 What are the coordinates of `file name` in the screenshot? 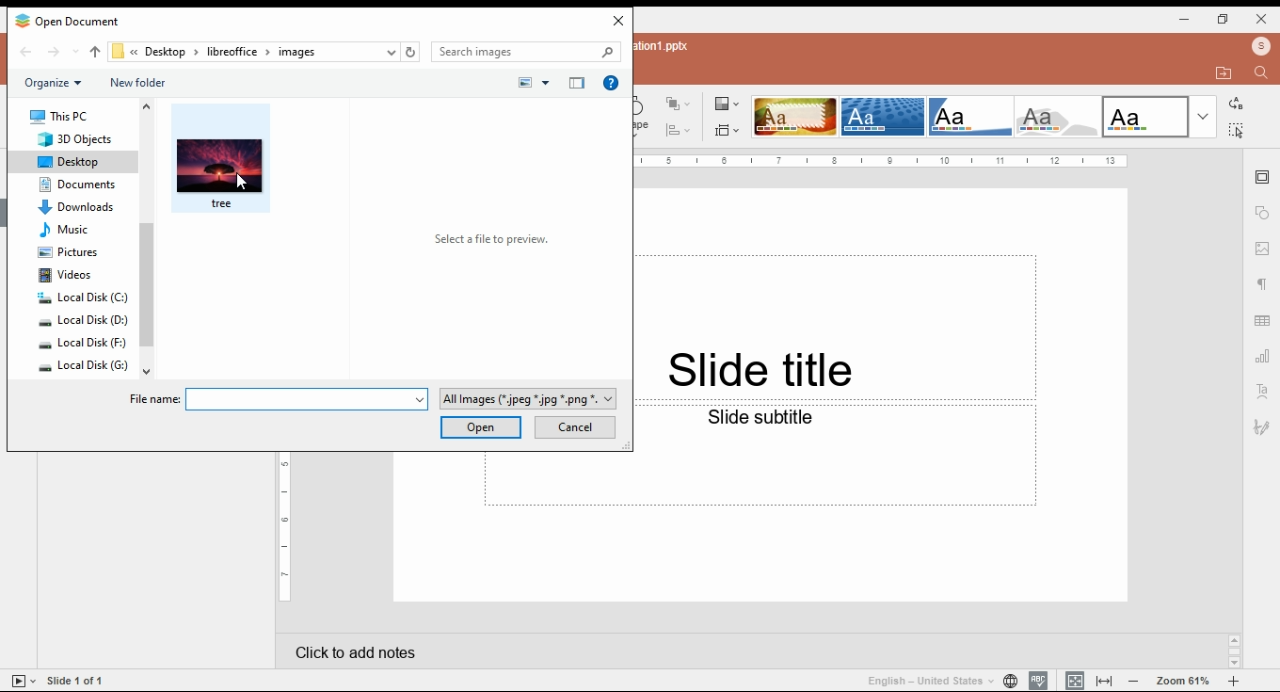 It's located at (279, 399).